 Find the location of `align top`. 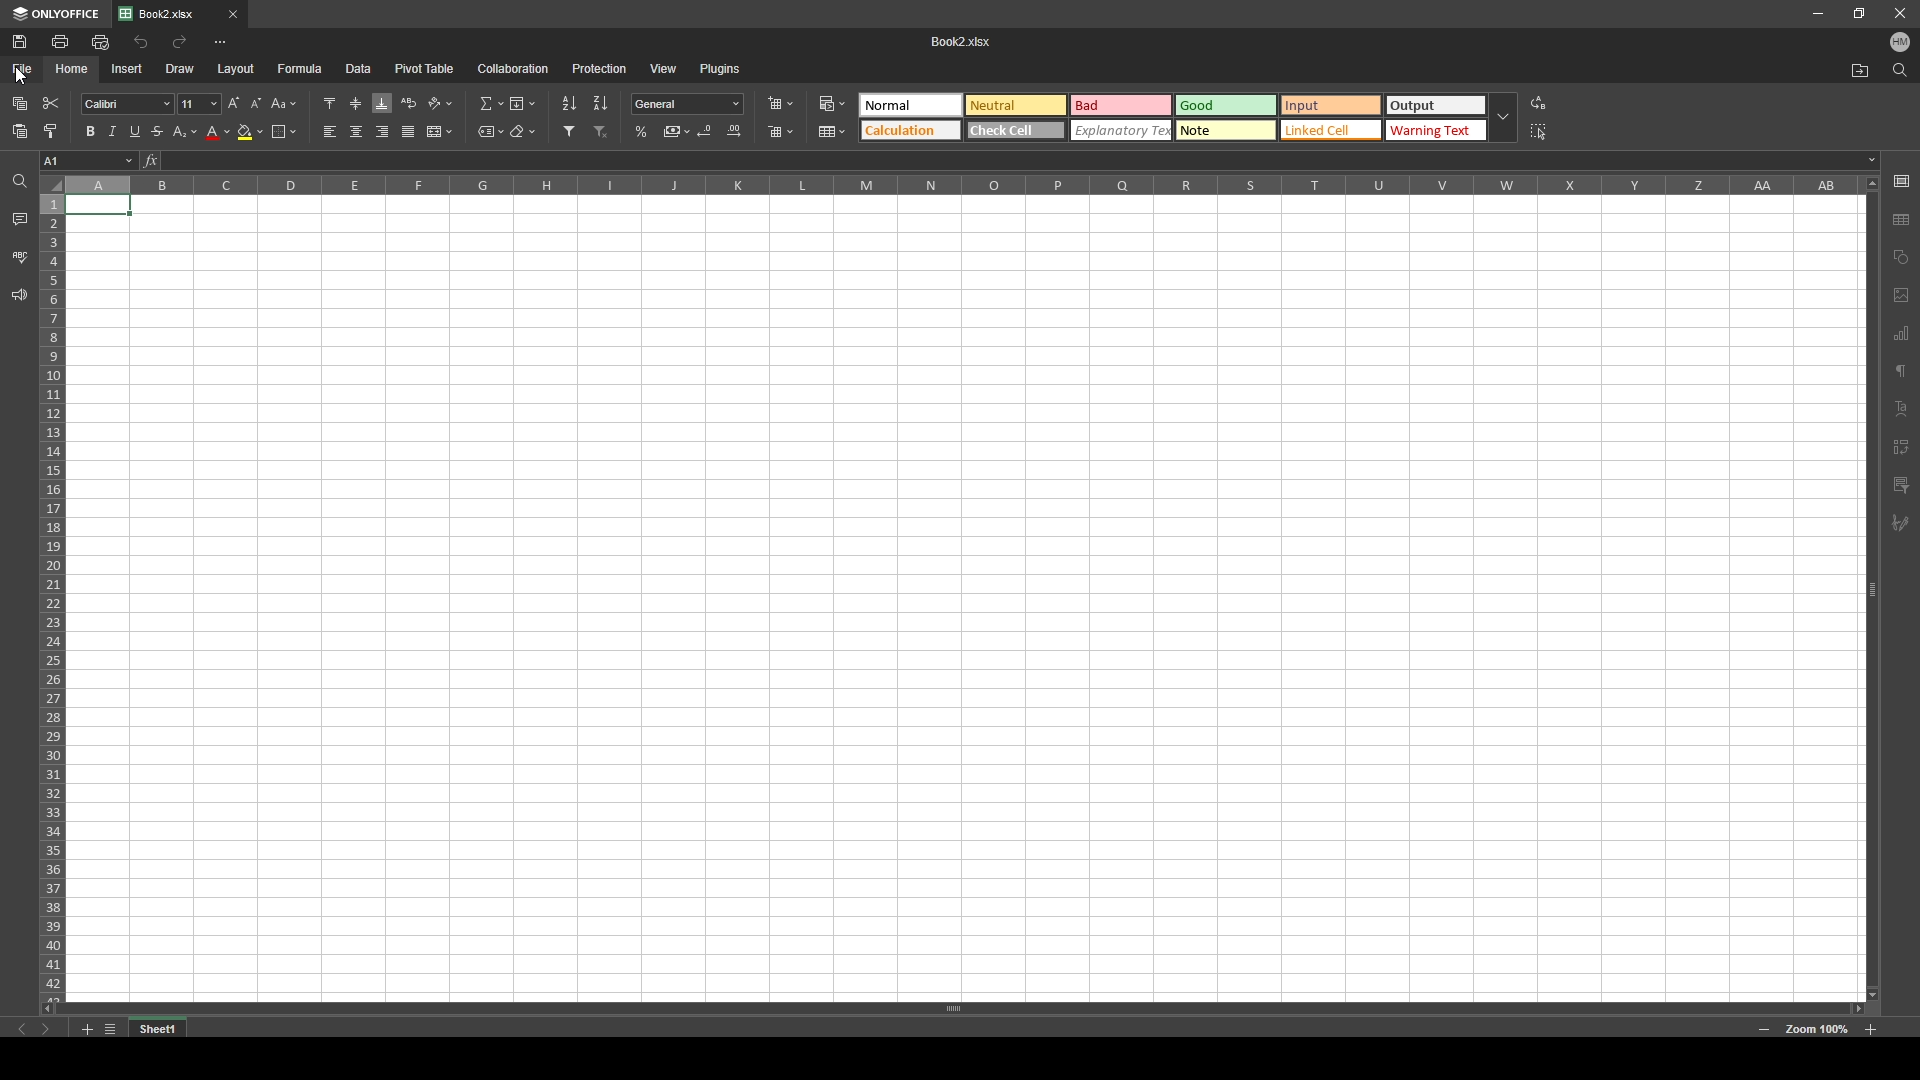

align top is located at coordinates (330, 102).